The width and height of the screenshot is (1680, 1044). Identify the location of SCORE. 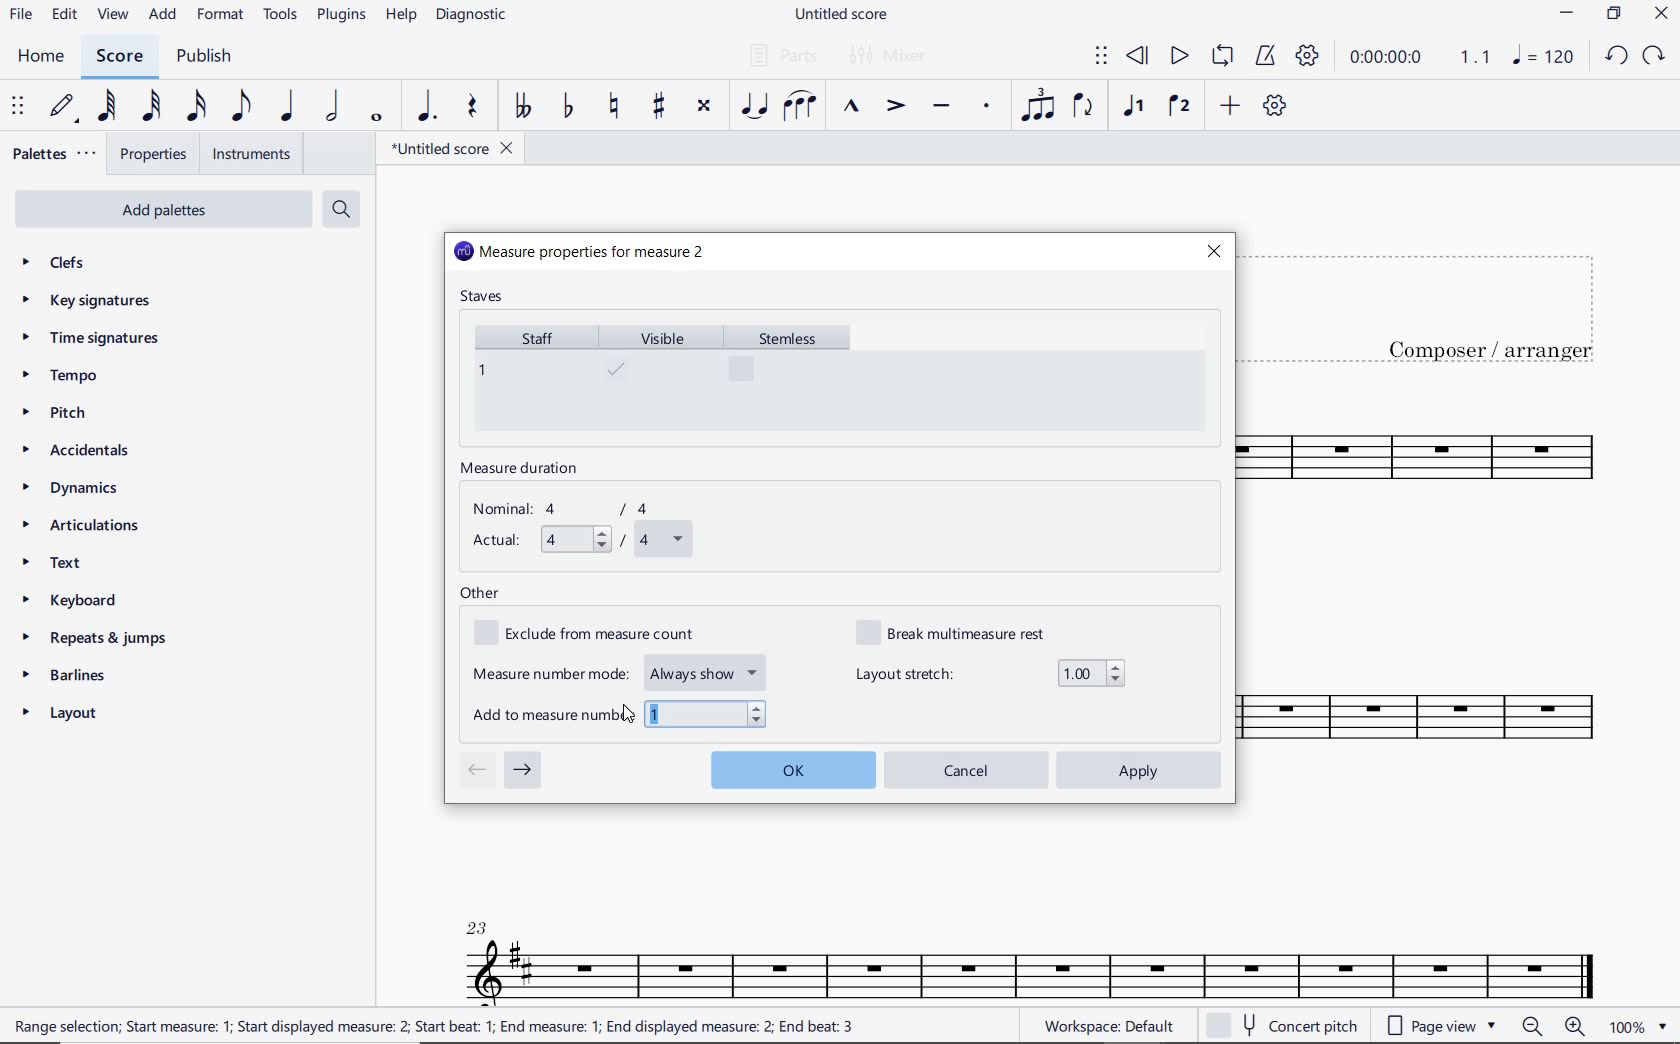
(119, 57).